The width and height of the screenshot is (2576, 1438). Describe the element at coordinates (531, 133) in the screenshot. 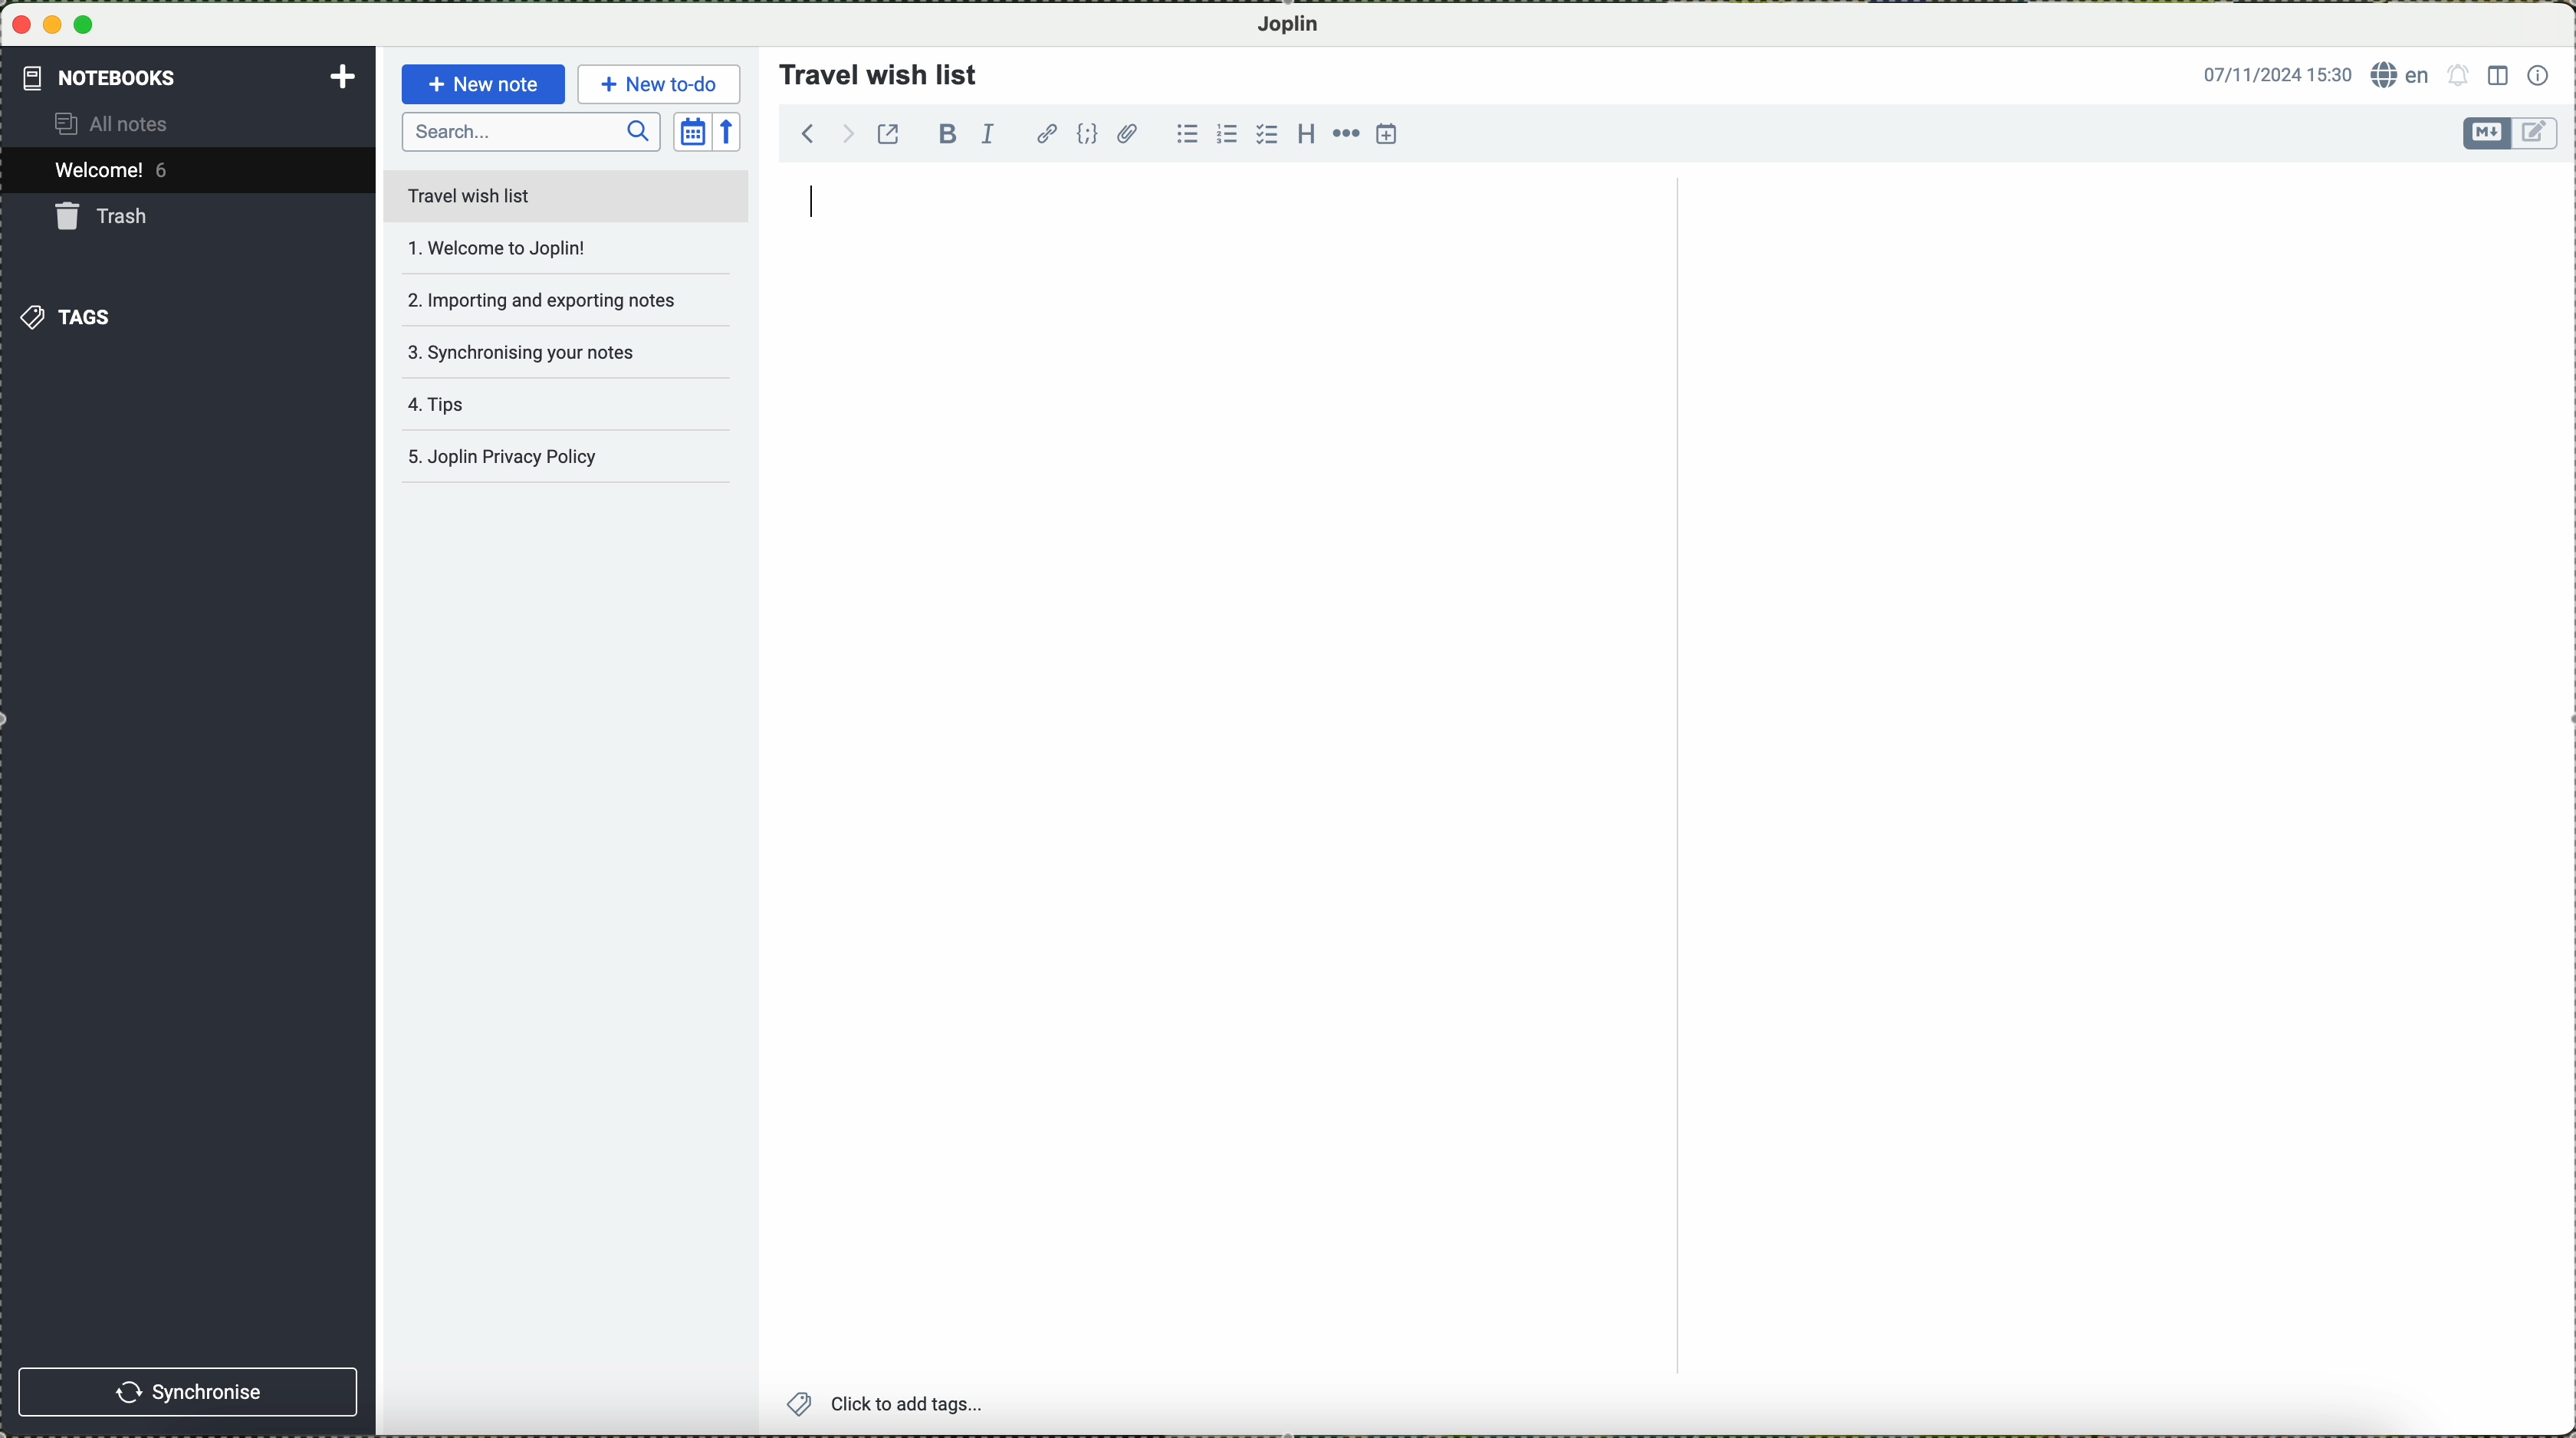

I see `search bar` at that location.